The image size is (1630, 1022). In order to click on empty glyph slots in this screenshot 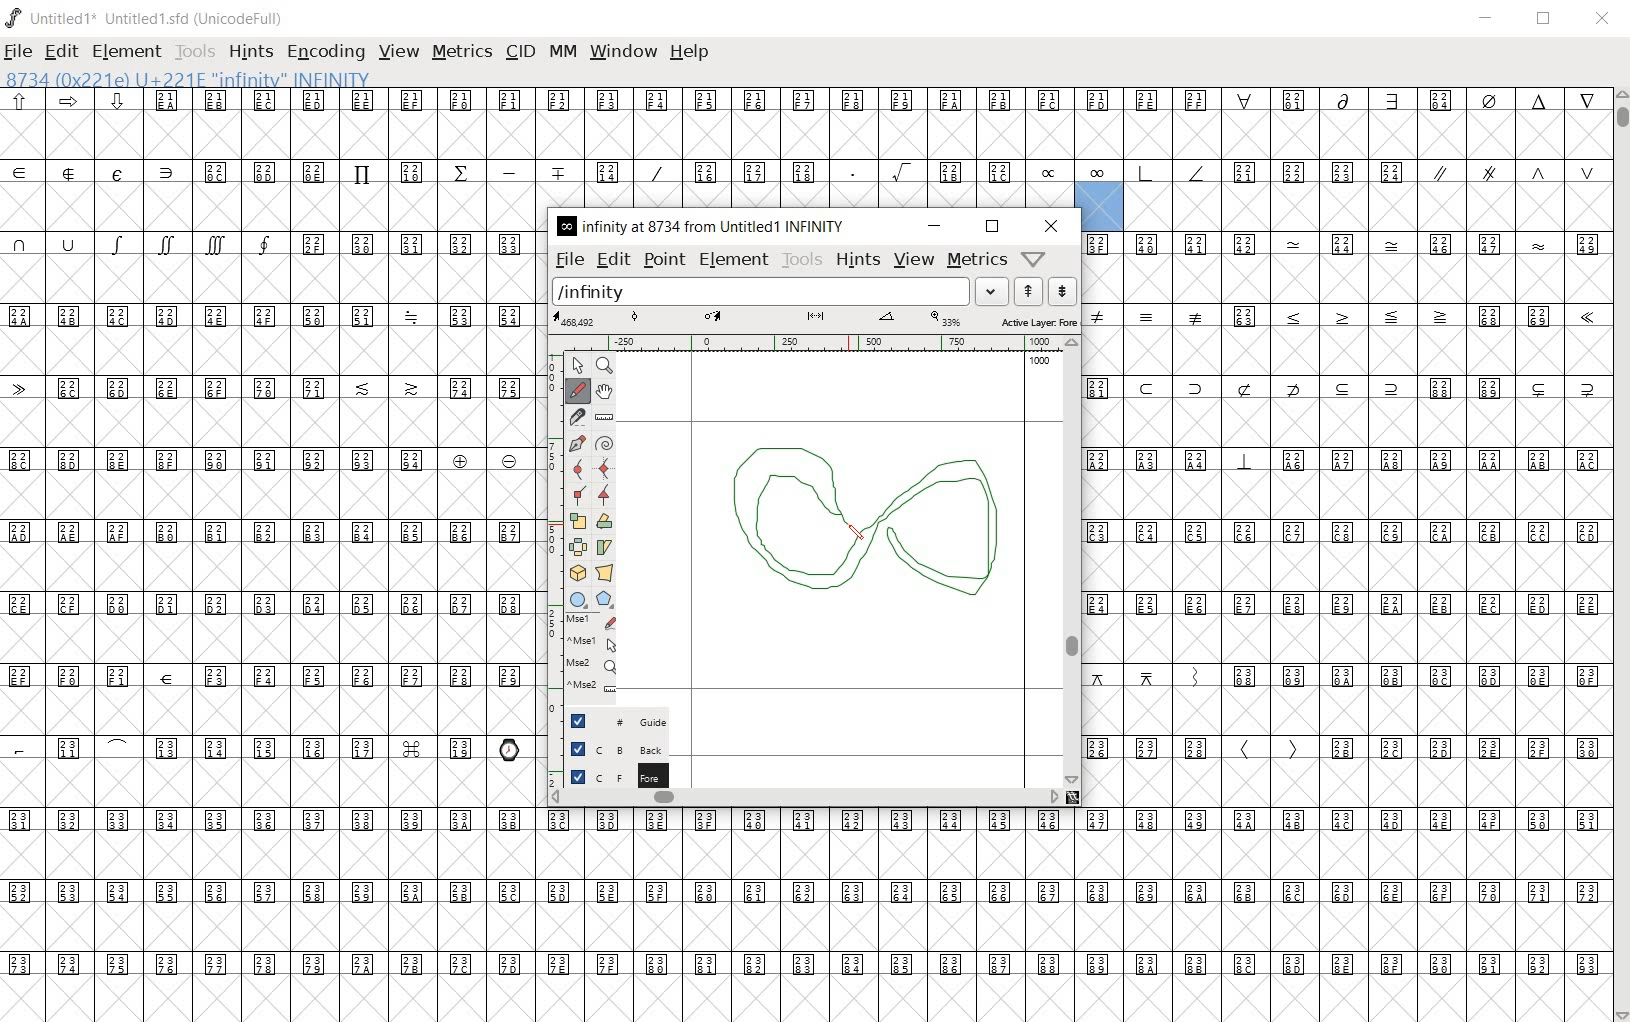, I will do `click(804, 926)`.